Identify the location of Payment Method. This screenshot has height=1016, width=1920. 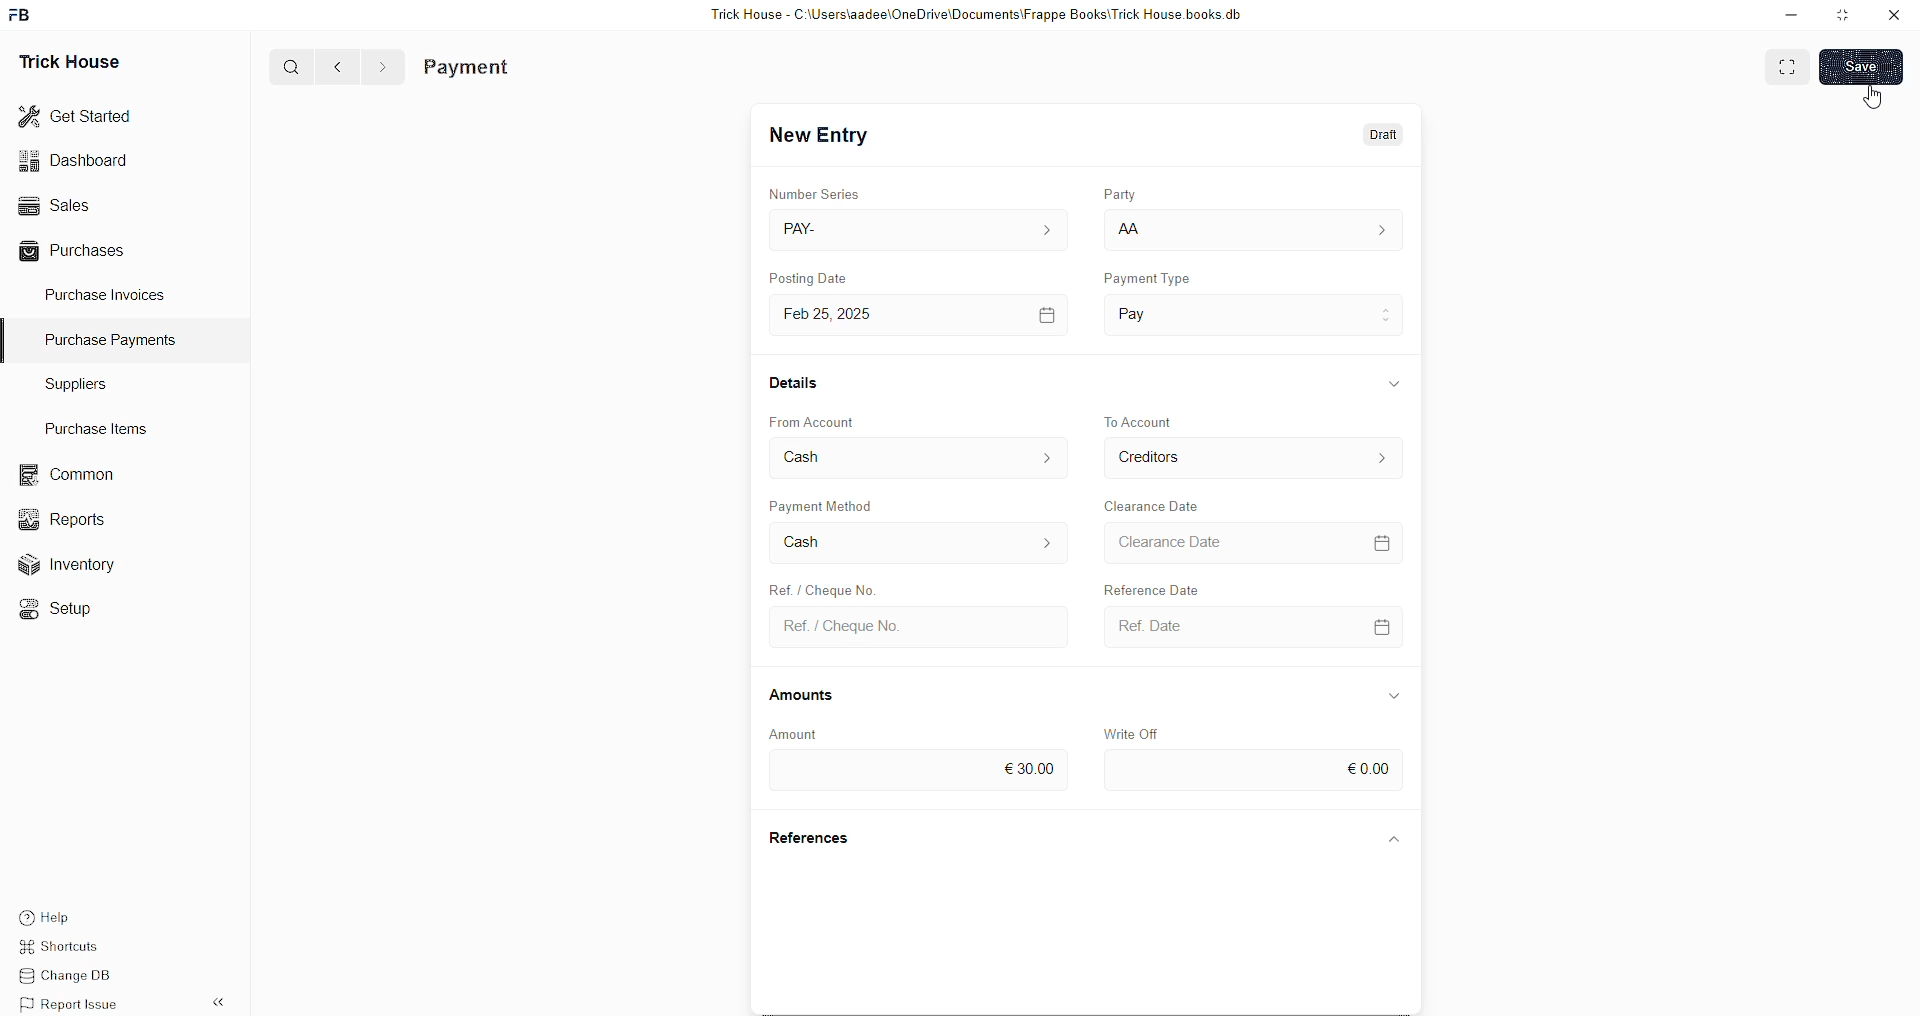
(867, 509).